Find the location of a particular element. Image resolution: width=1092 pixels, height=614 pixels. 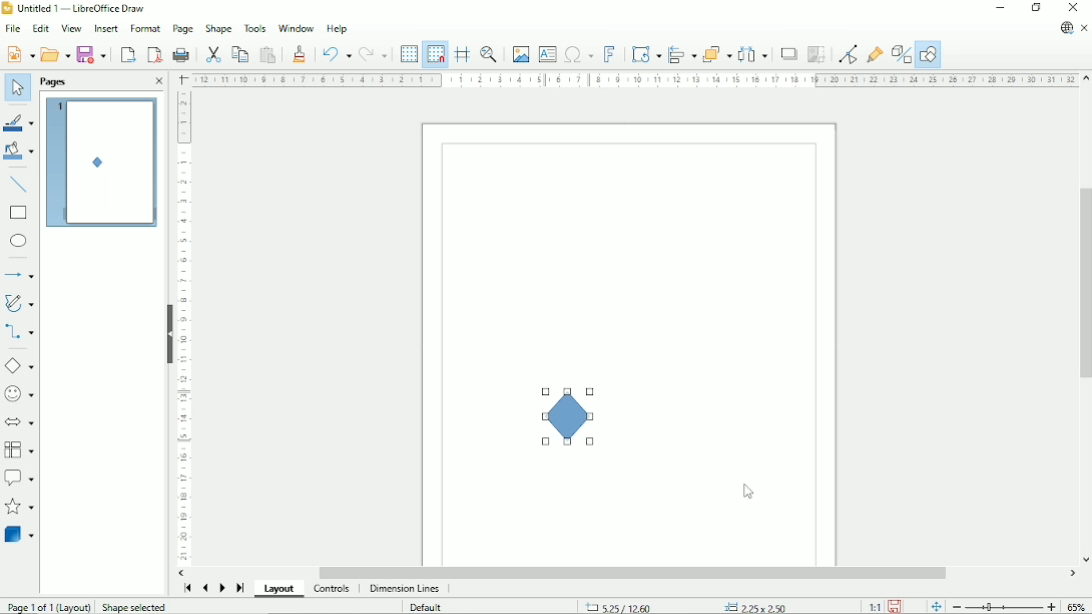

Horizontal scrollbar is located at coordinates (630, 573).